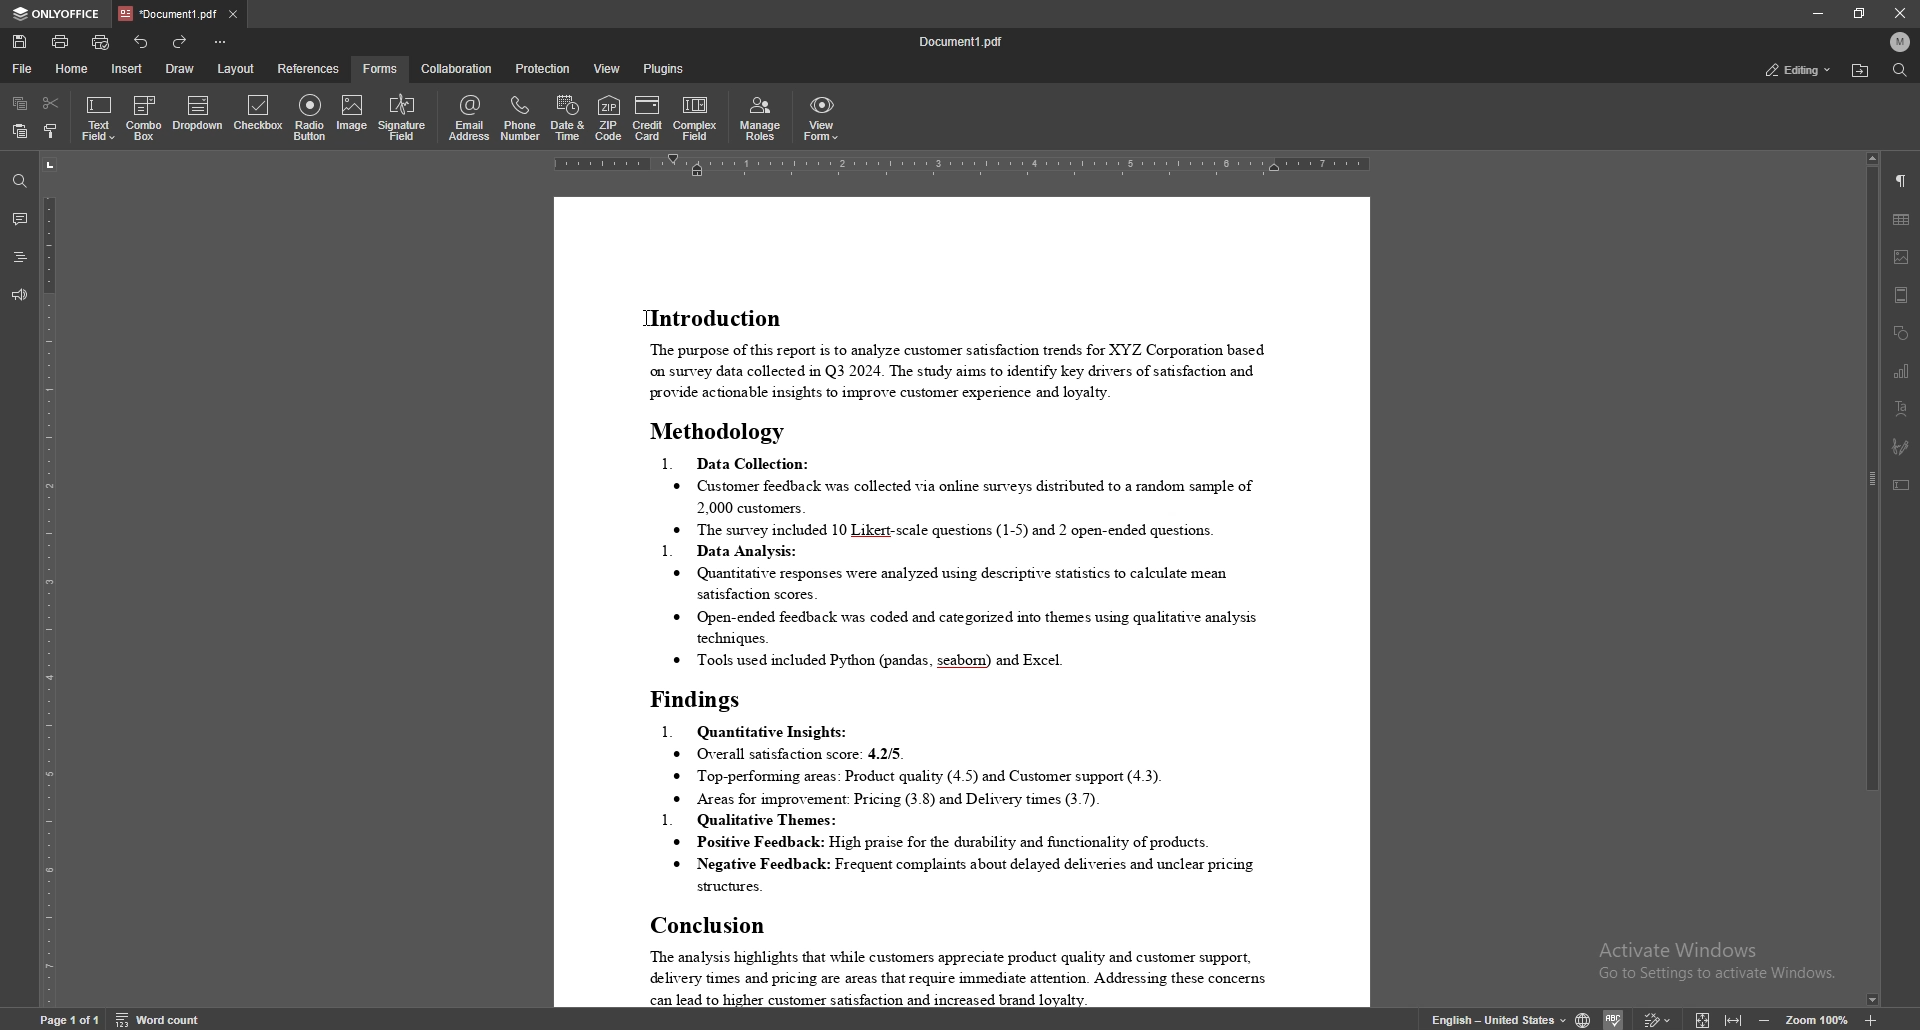 This screenshot has width=1920, height=1030. Describe the element at coordinates (45, 581) in the screenshot. I see `vertical scale` at that location.